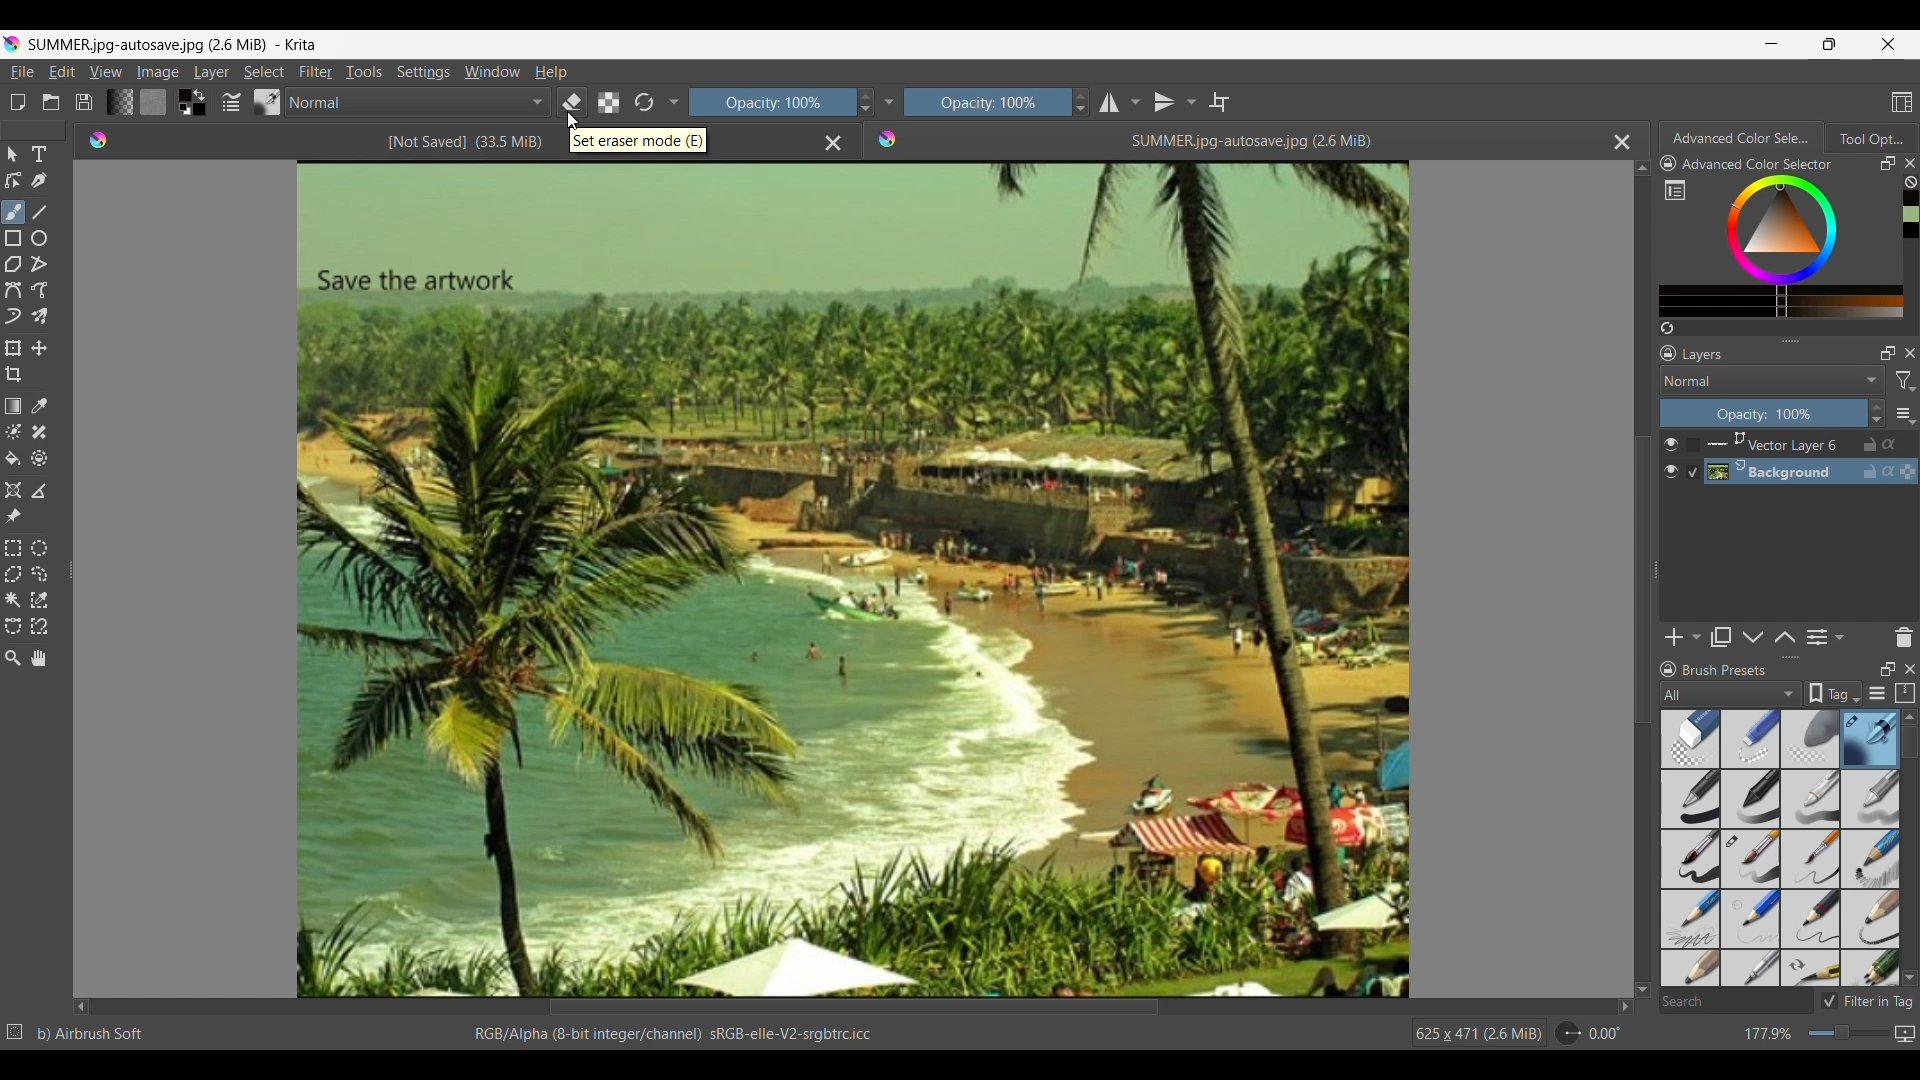 This screenshot has width=1920, height=1080. Describe the element at coordinates (264, 72) in the screenshot. I see `Select` at that location.